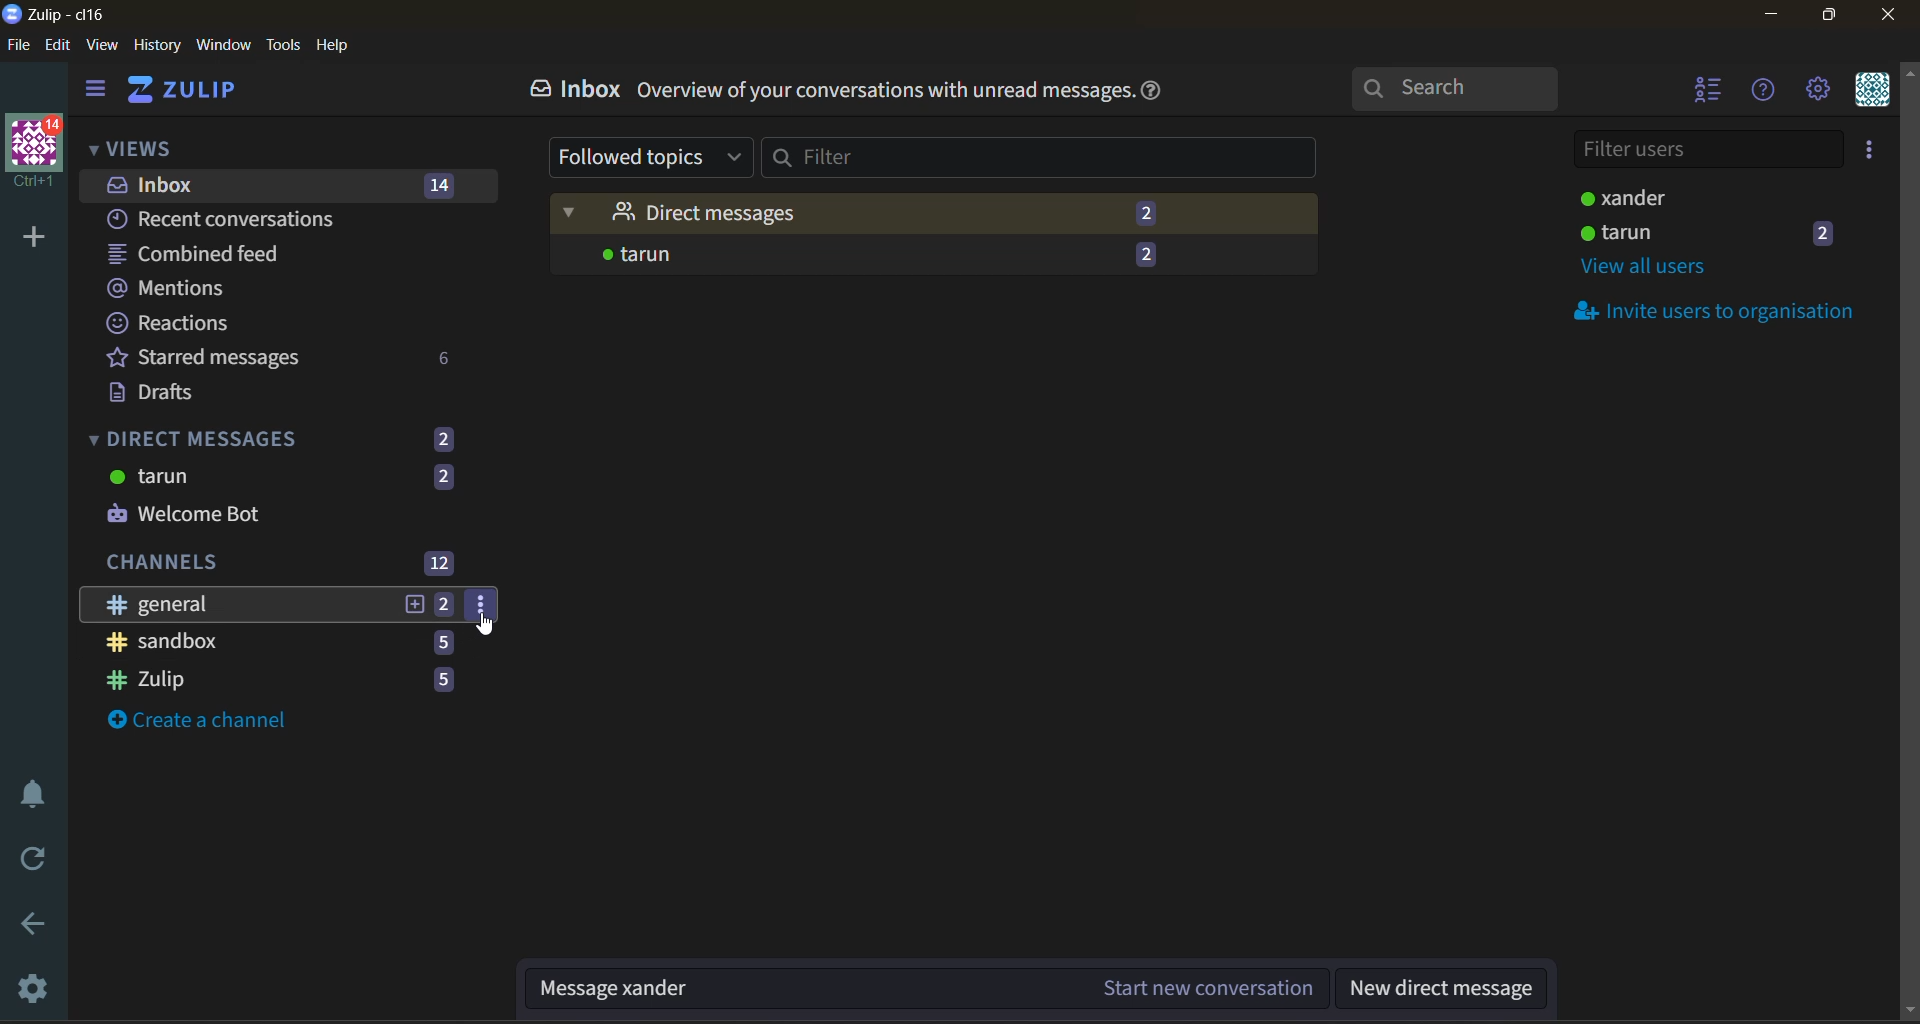 This screenshot has height=1024, width=1920. What do you see at coordinates (1767, 89) in the screenshot?
I see `help menu` at bounding box center [1767, 89].